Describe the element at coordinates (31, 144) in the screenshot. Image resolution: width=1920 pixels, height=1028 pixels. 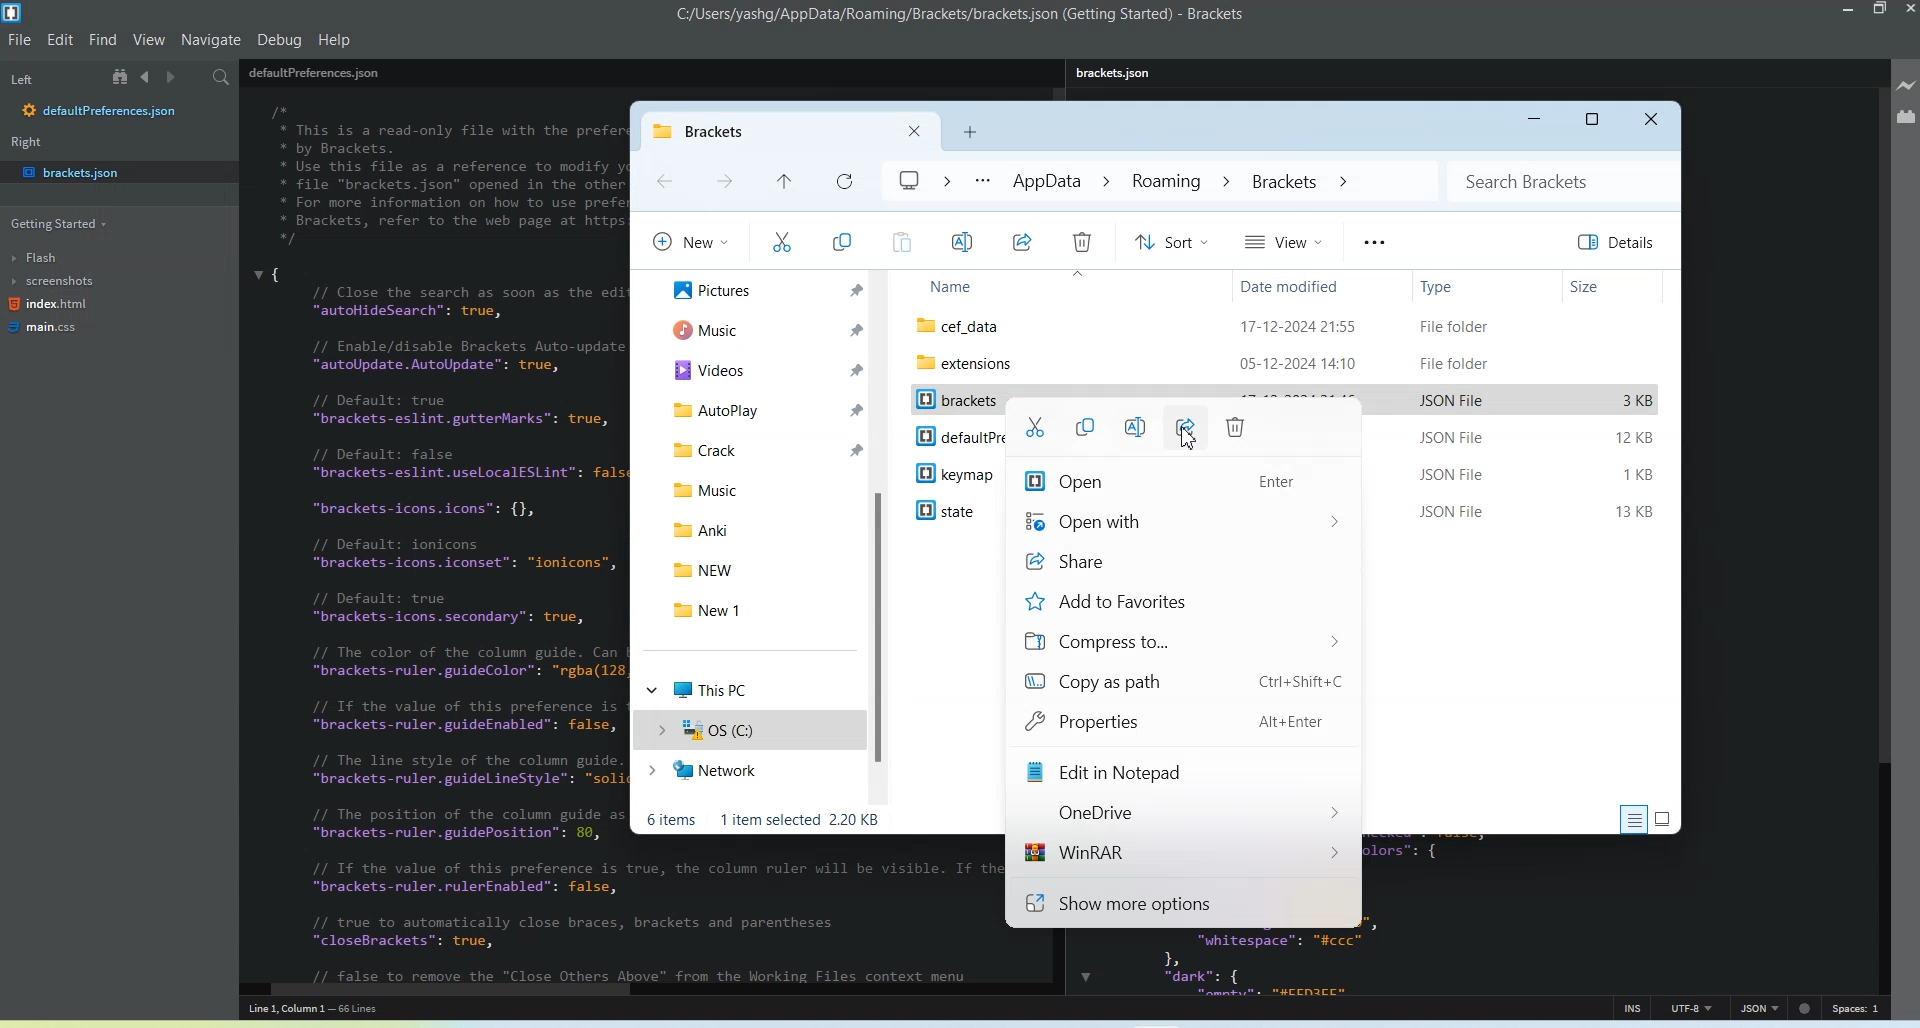
I see `Right window` at that location.